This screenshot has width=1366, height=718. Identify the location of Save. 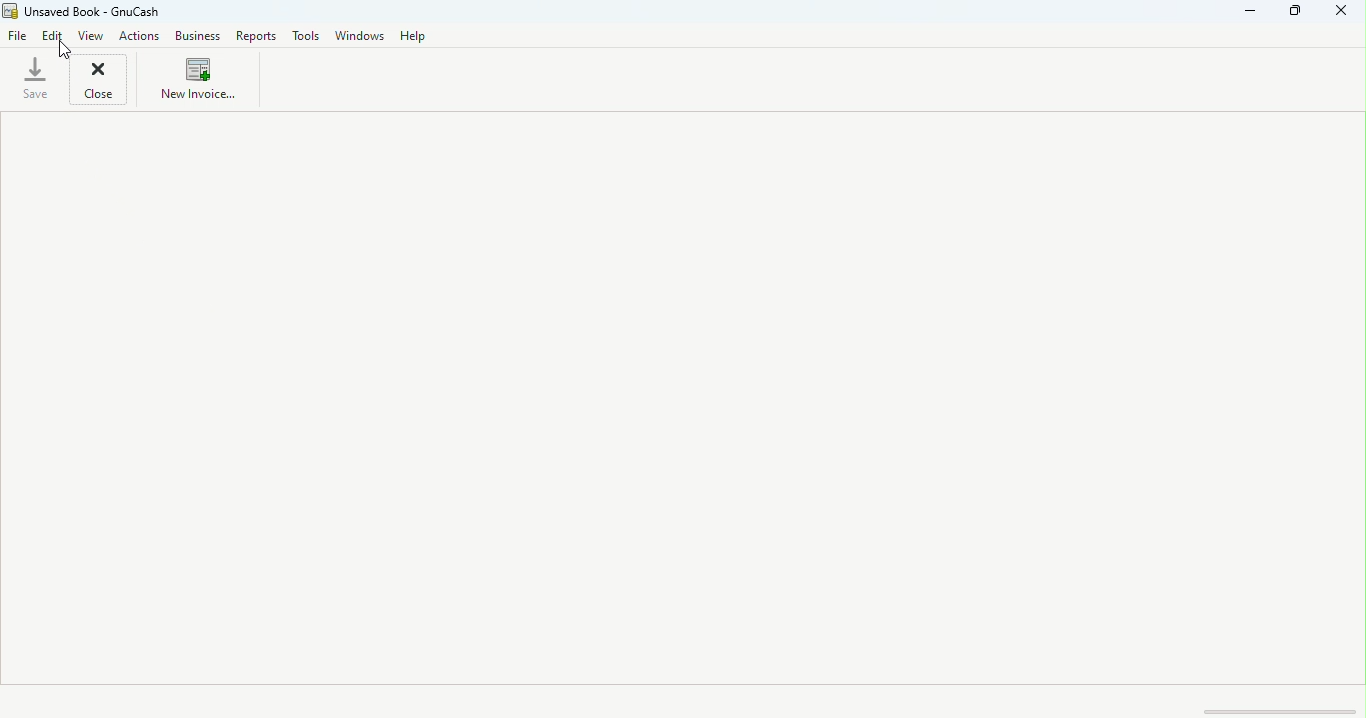
(36, 79).